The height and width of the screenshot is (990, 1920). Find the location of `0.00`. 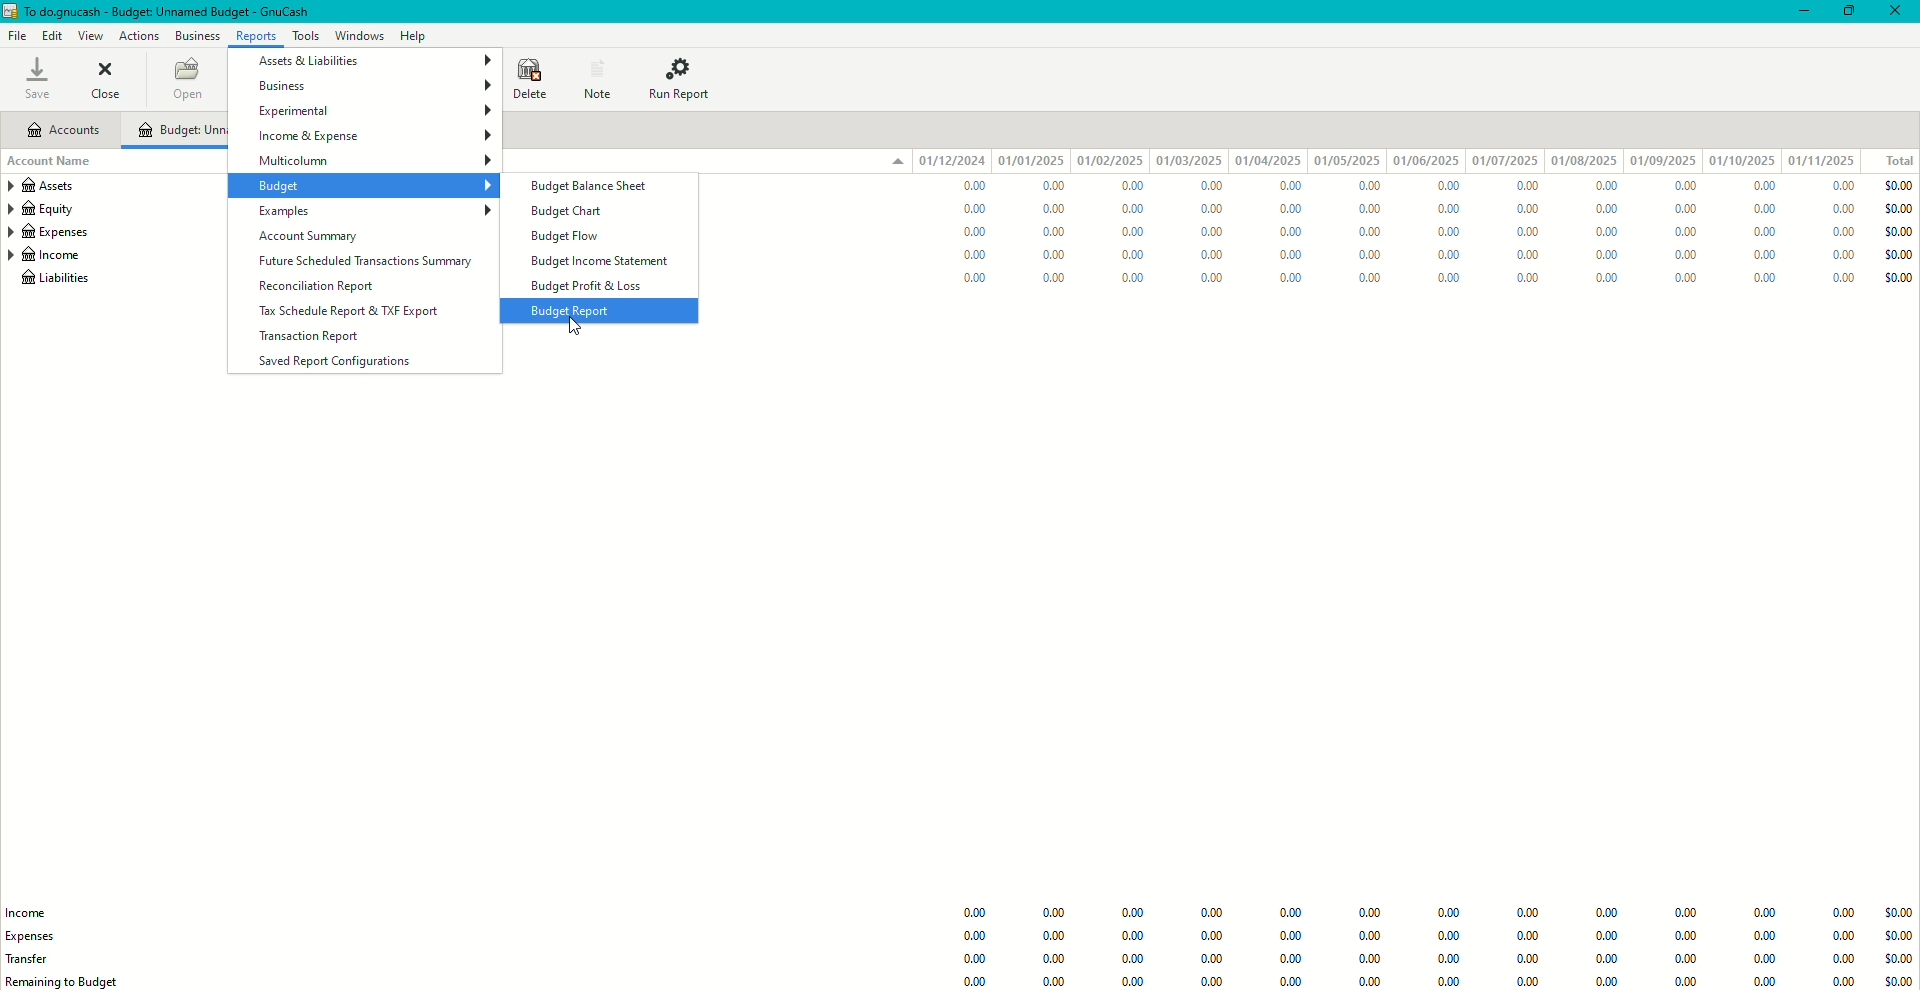

0.00 is located at coordinates (1761, 914).